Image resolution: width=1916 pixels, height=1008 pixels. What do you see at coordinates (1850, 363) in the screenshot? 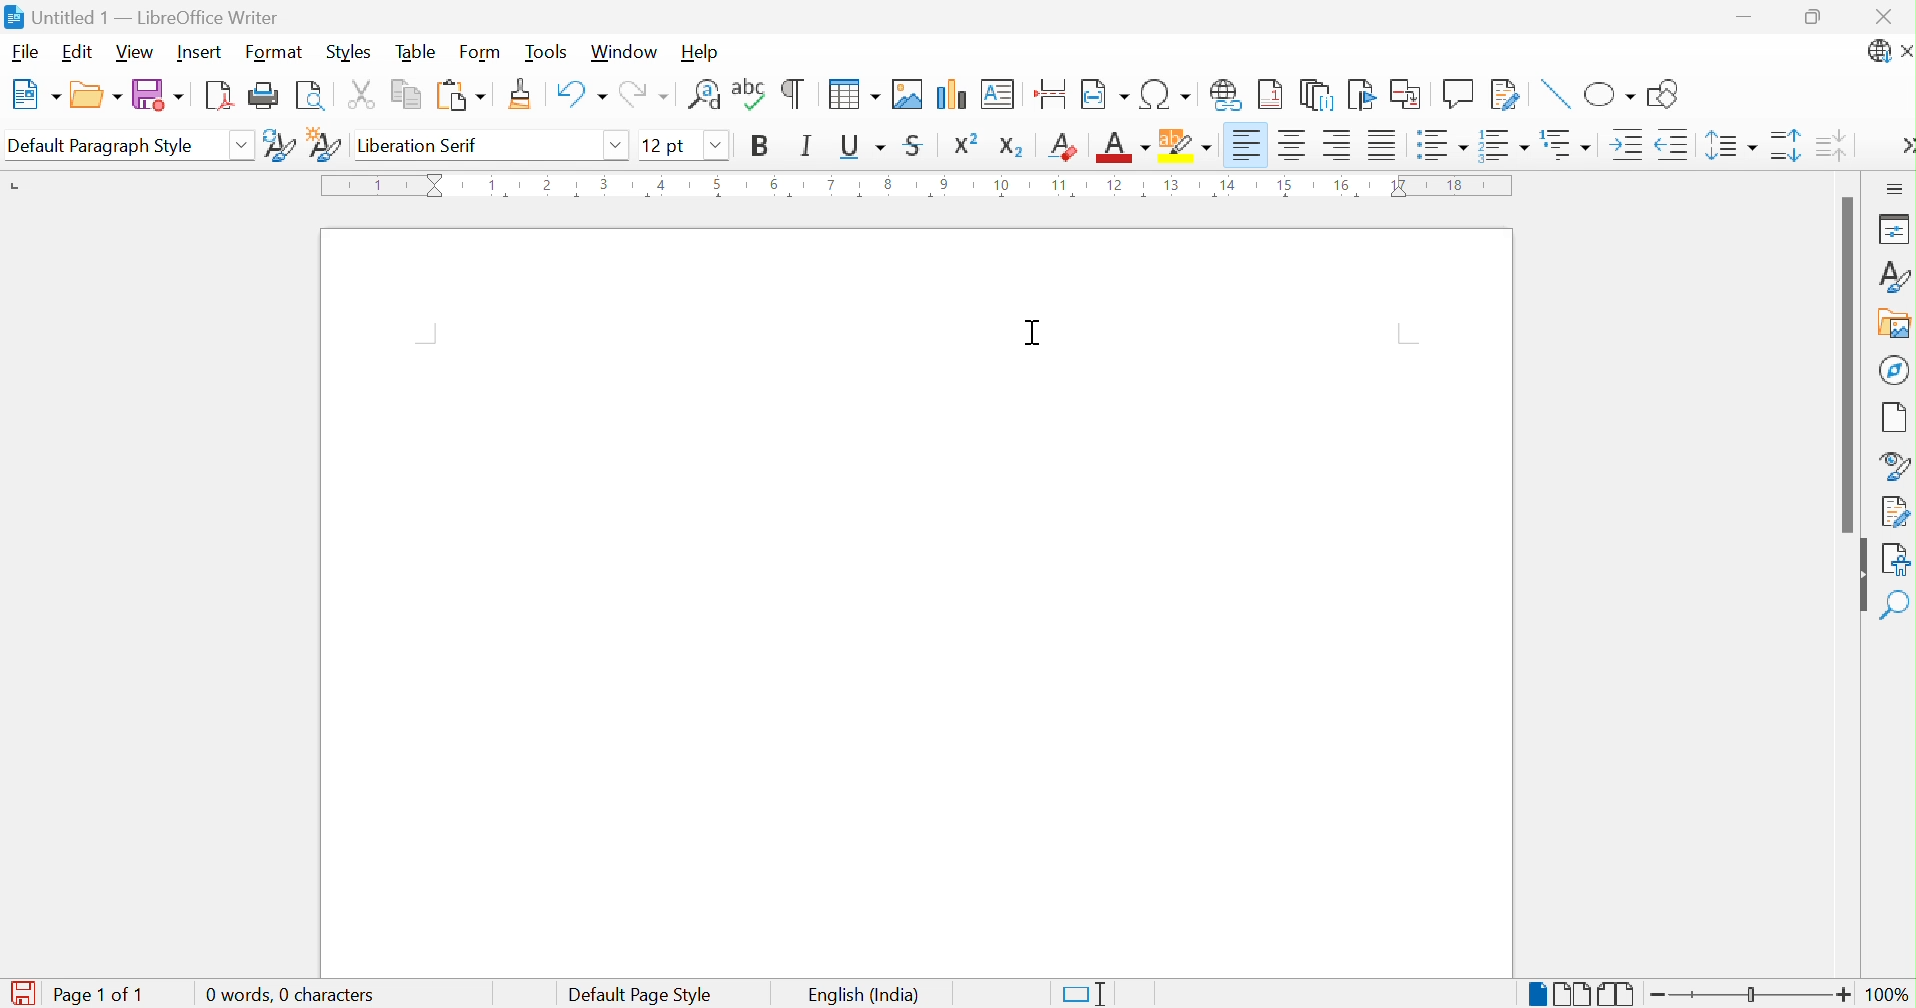
I see `Scroll bar` at bounding box center [1850, 363].